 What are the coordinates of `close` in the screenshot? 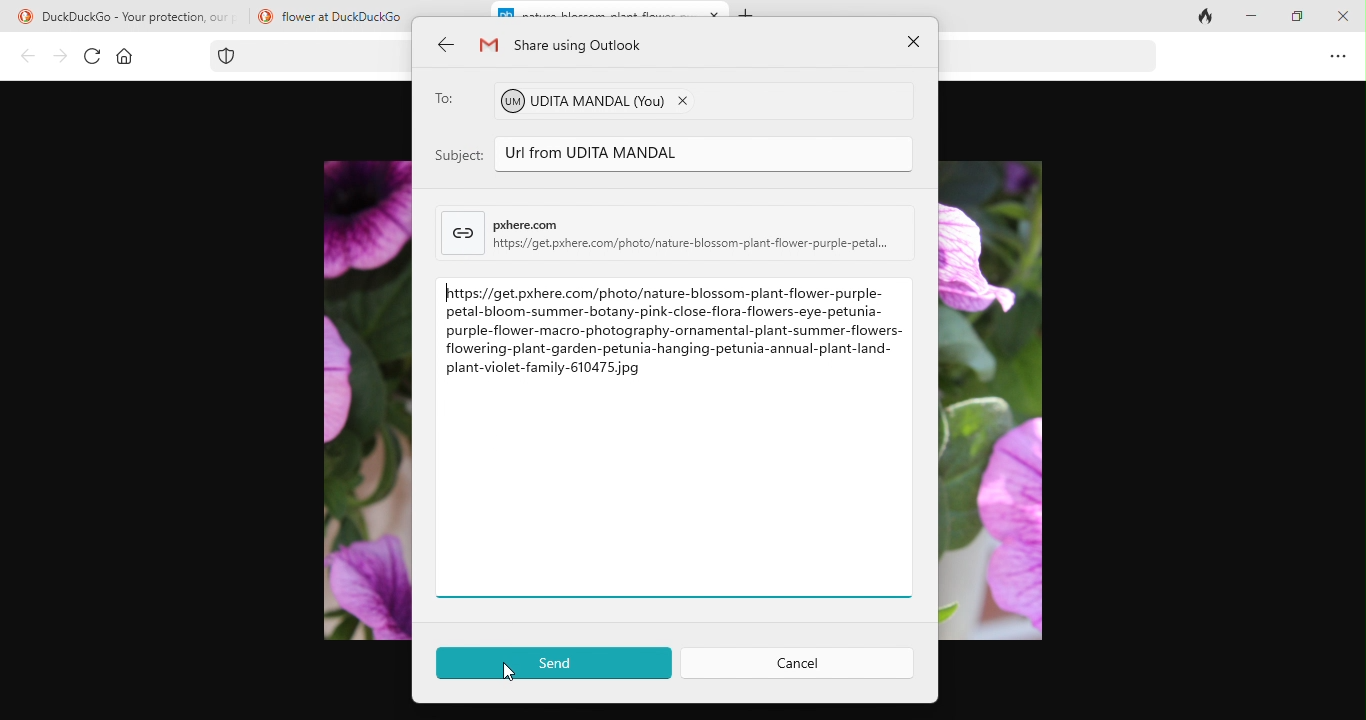 It's located at (1338, 15).